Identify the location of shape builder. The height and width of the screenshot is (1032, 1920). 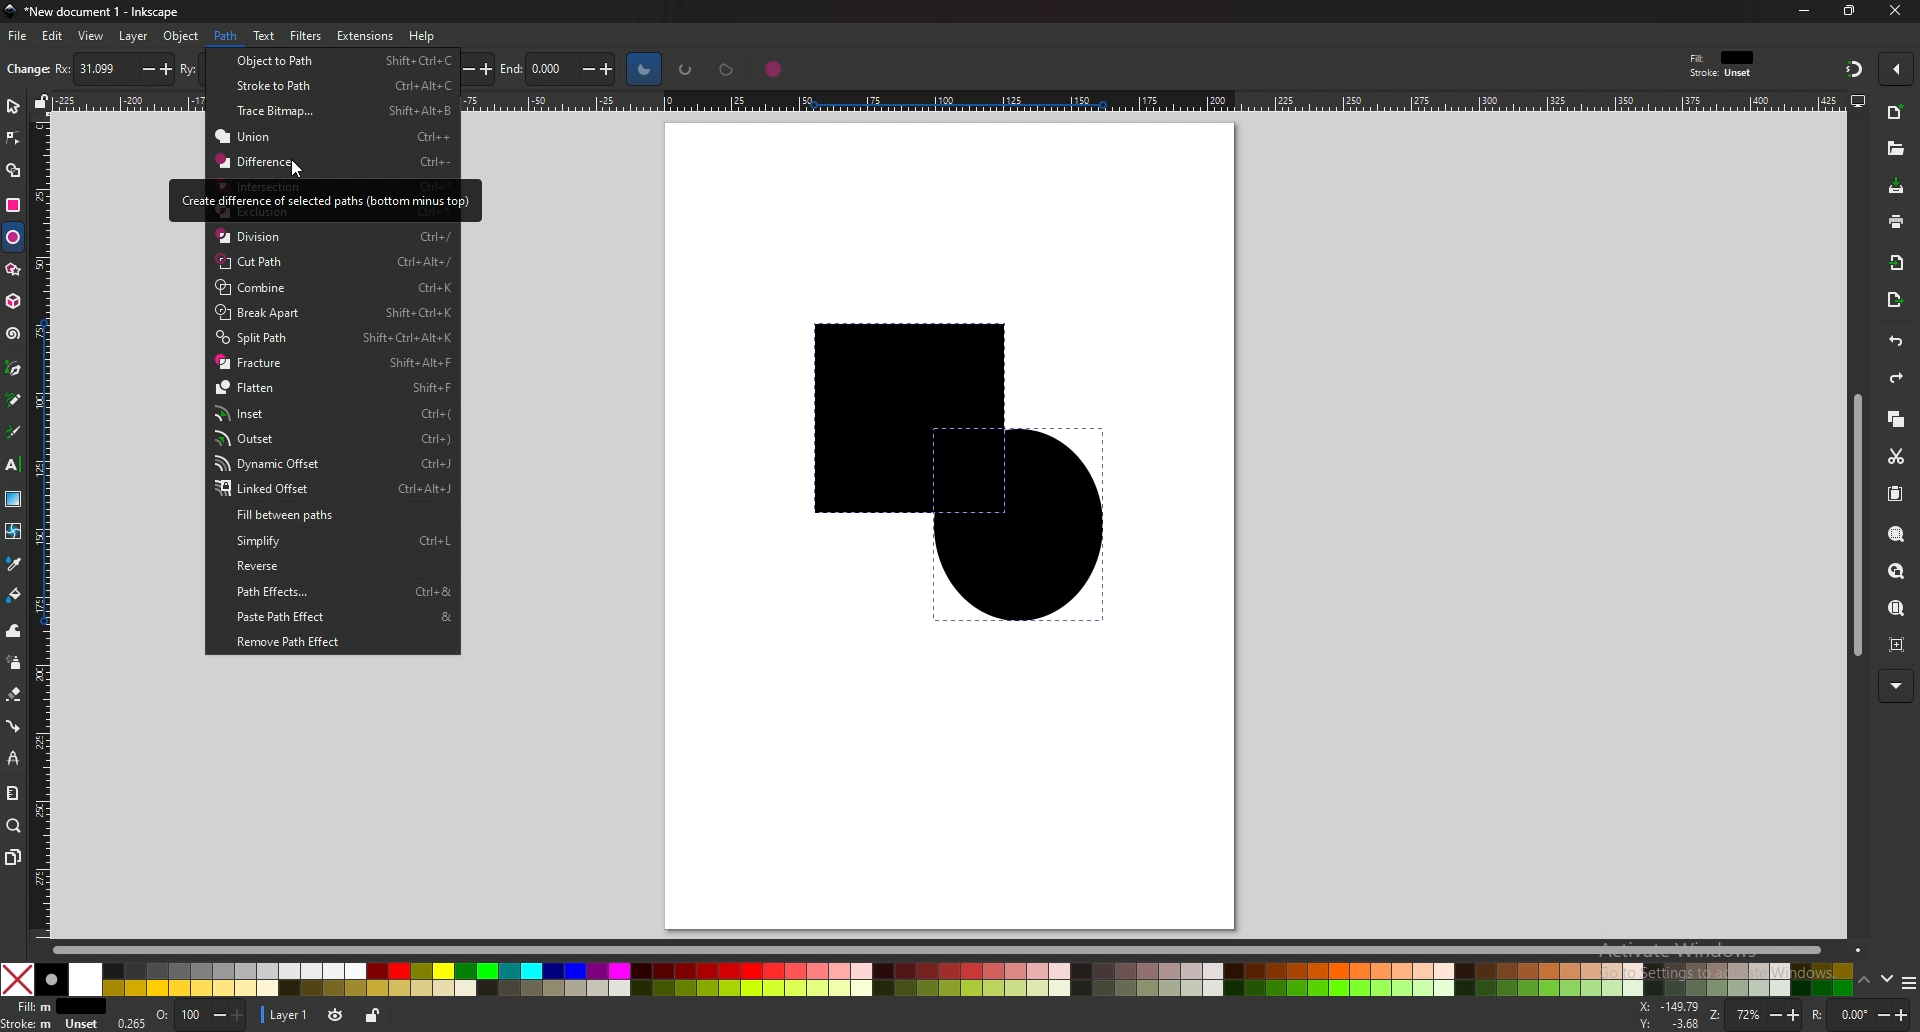
(12, 172).